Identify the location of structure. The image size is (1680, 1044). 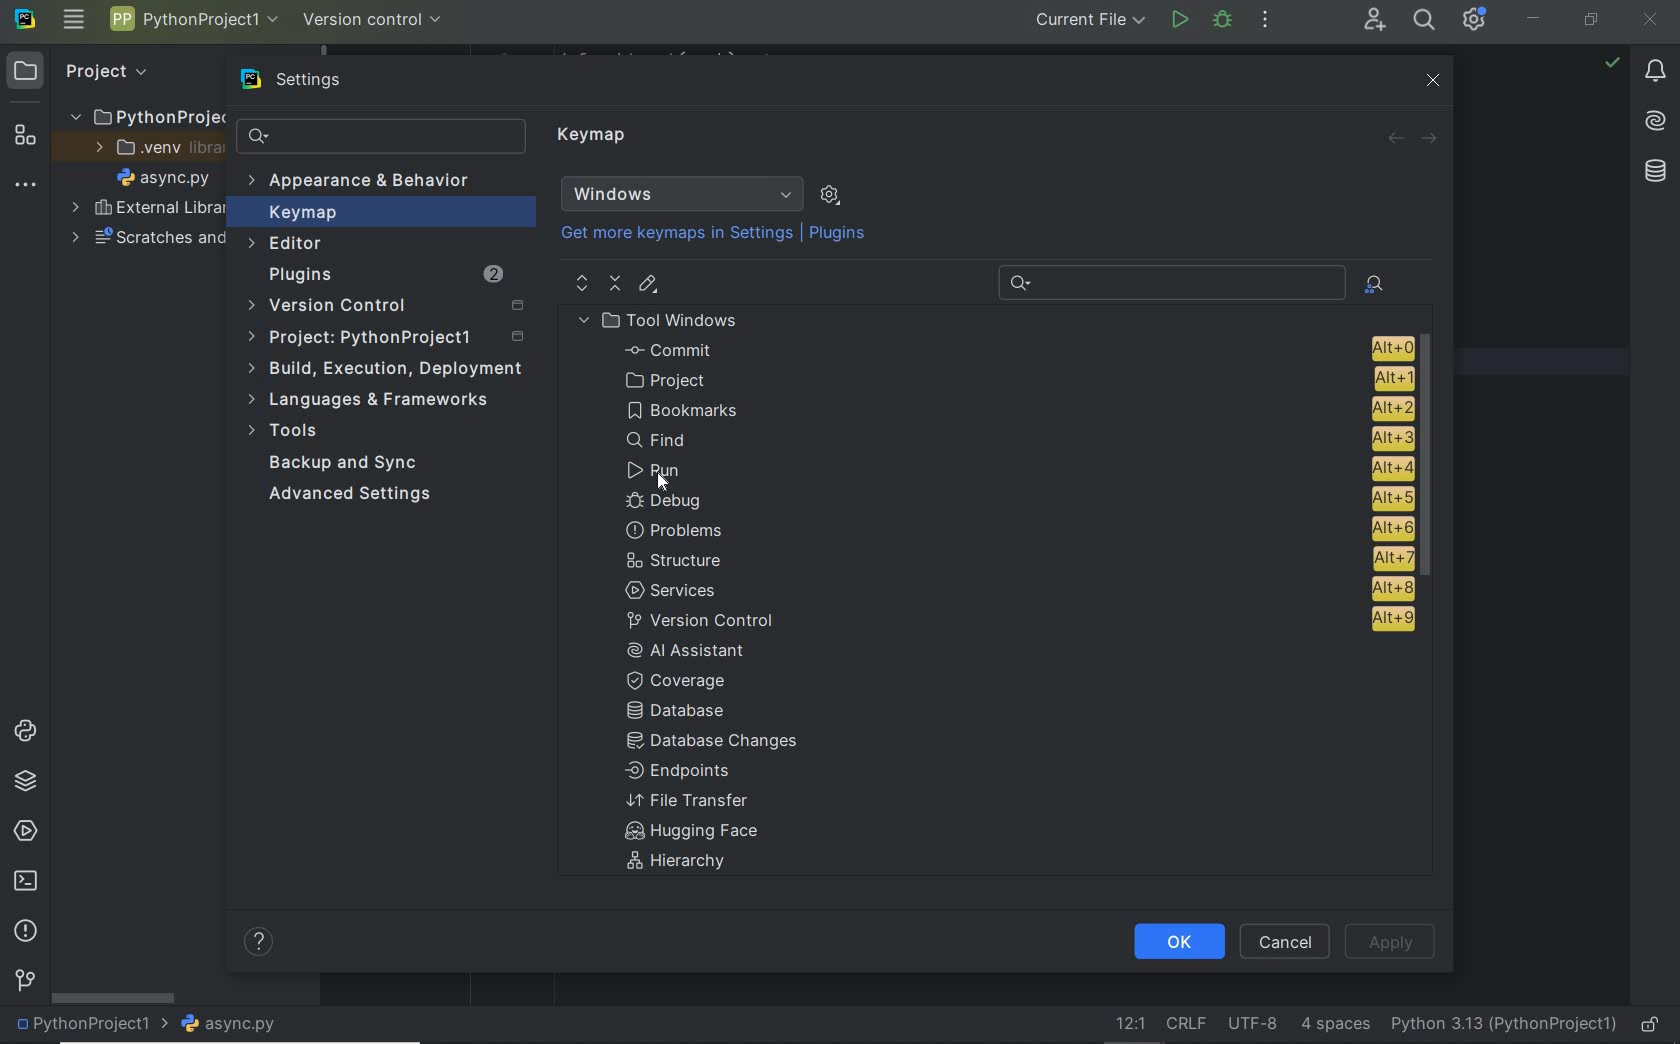
(22, 133).